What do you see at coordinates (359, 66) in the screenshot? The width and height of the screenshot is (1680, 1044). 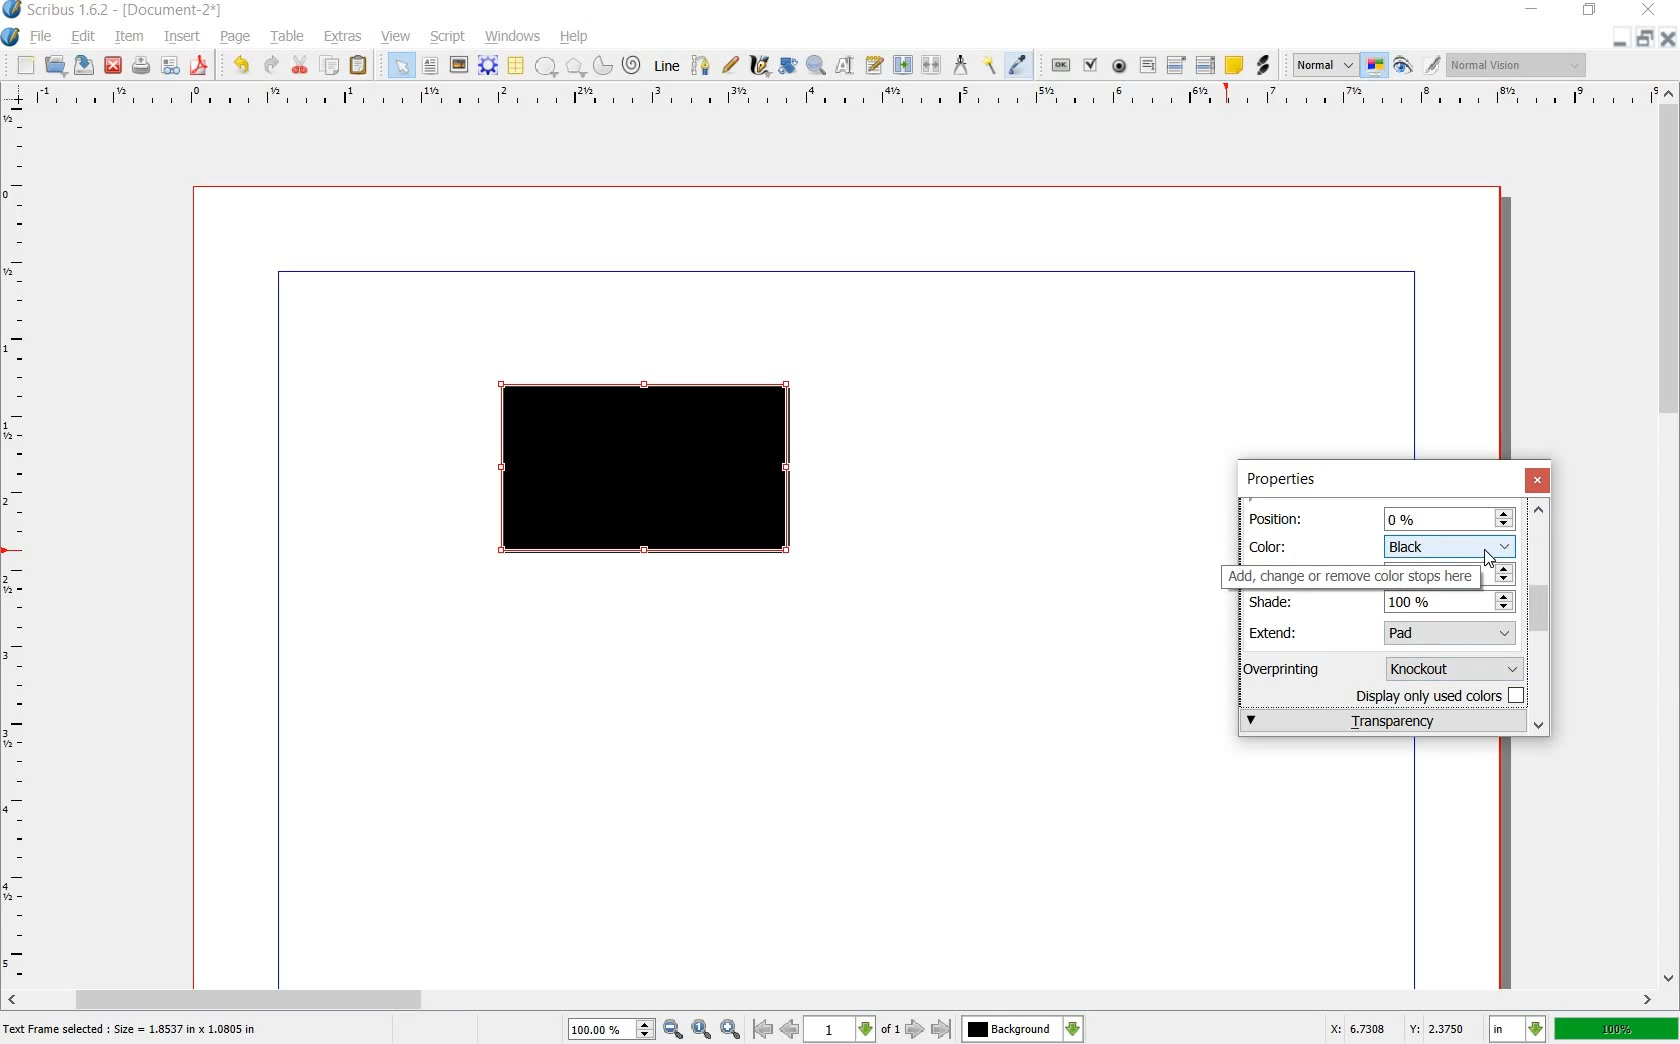 I see `paste` at bounding box center [359, 66].